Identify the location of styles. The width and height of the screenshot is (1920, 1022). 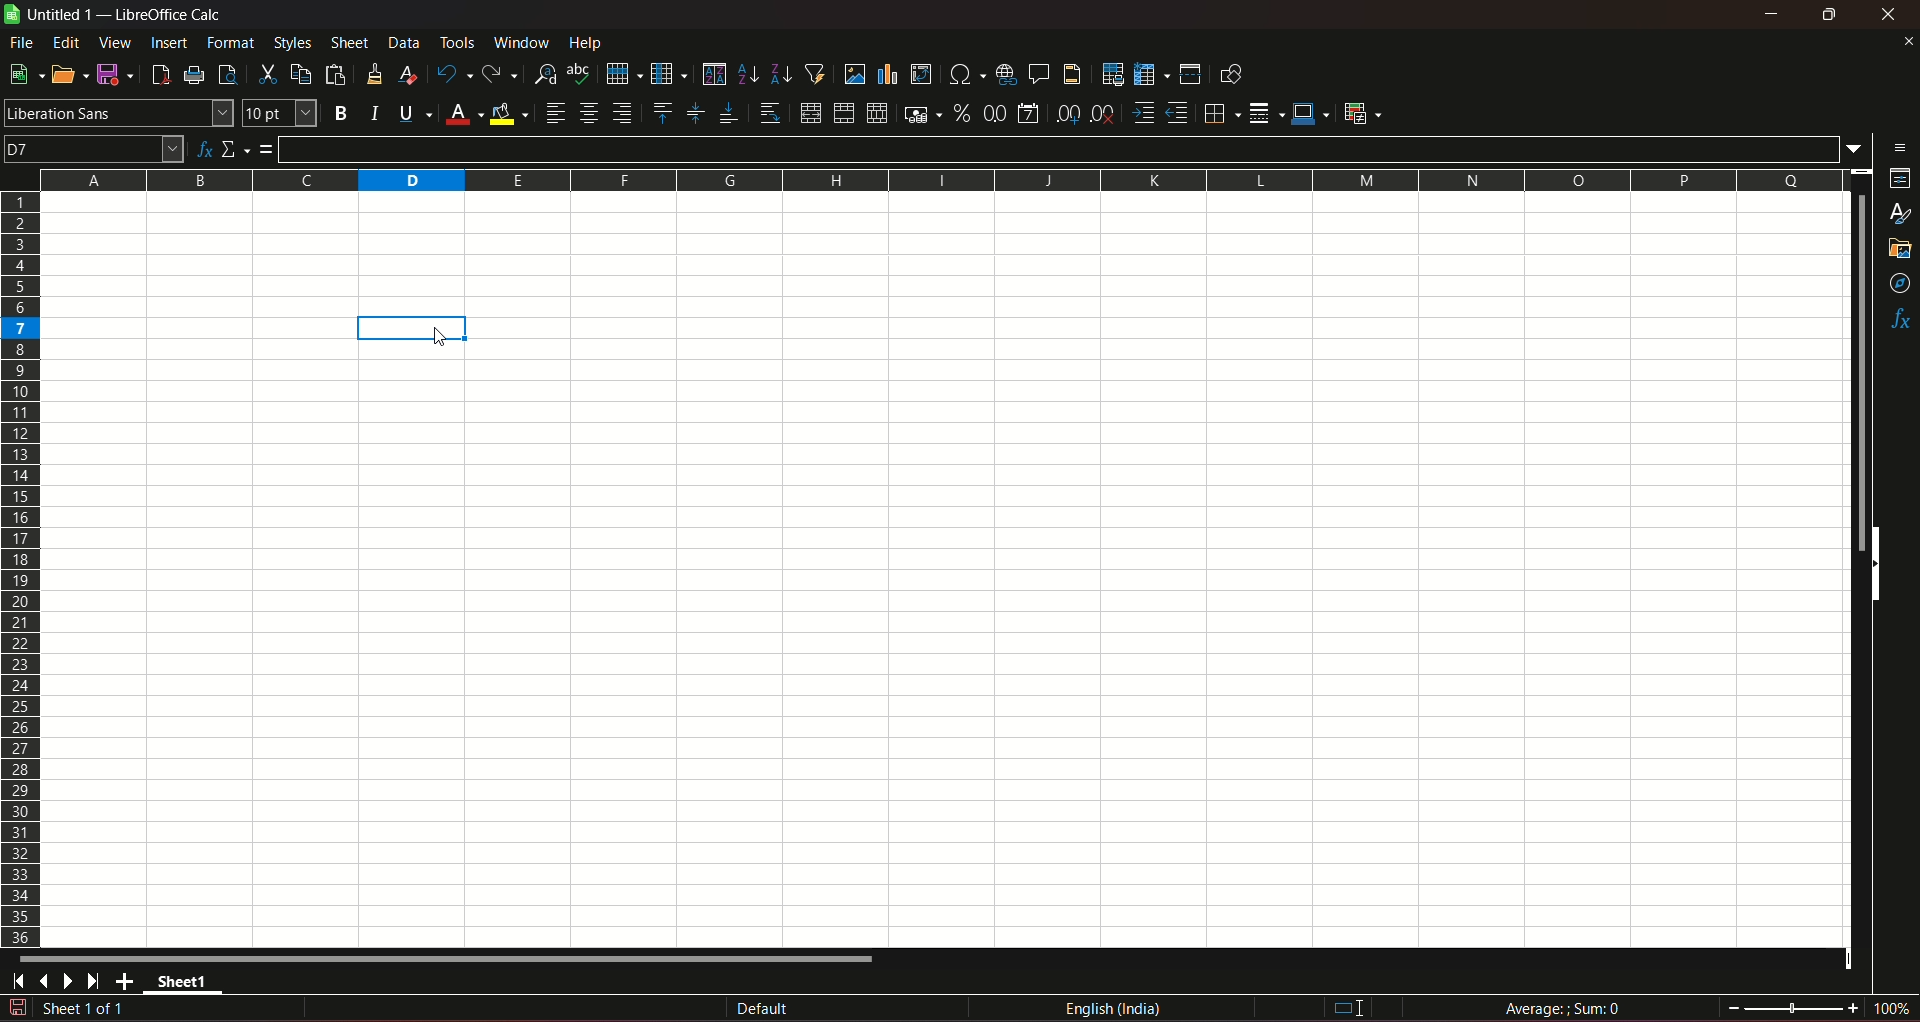
(291, 42).